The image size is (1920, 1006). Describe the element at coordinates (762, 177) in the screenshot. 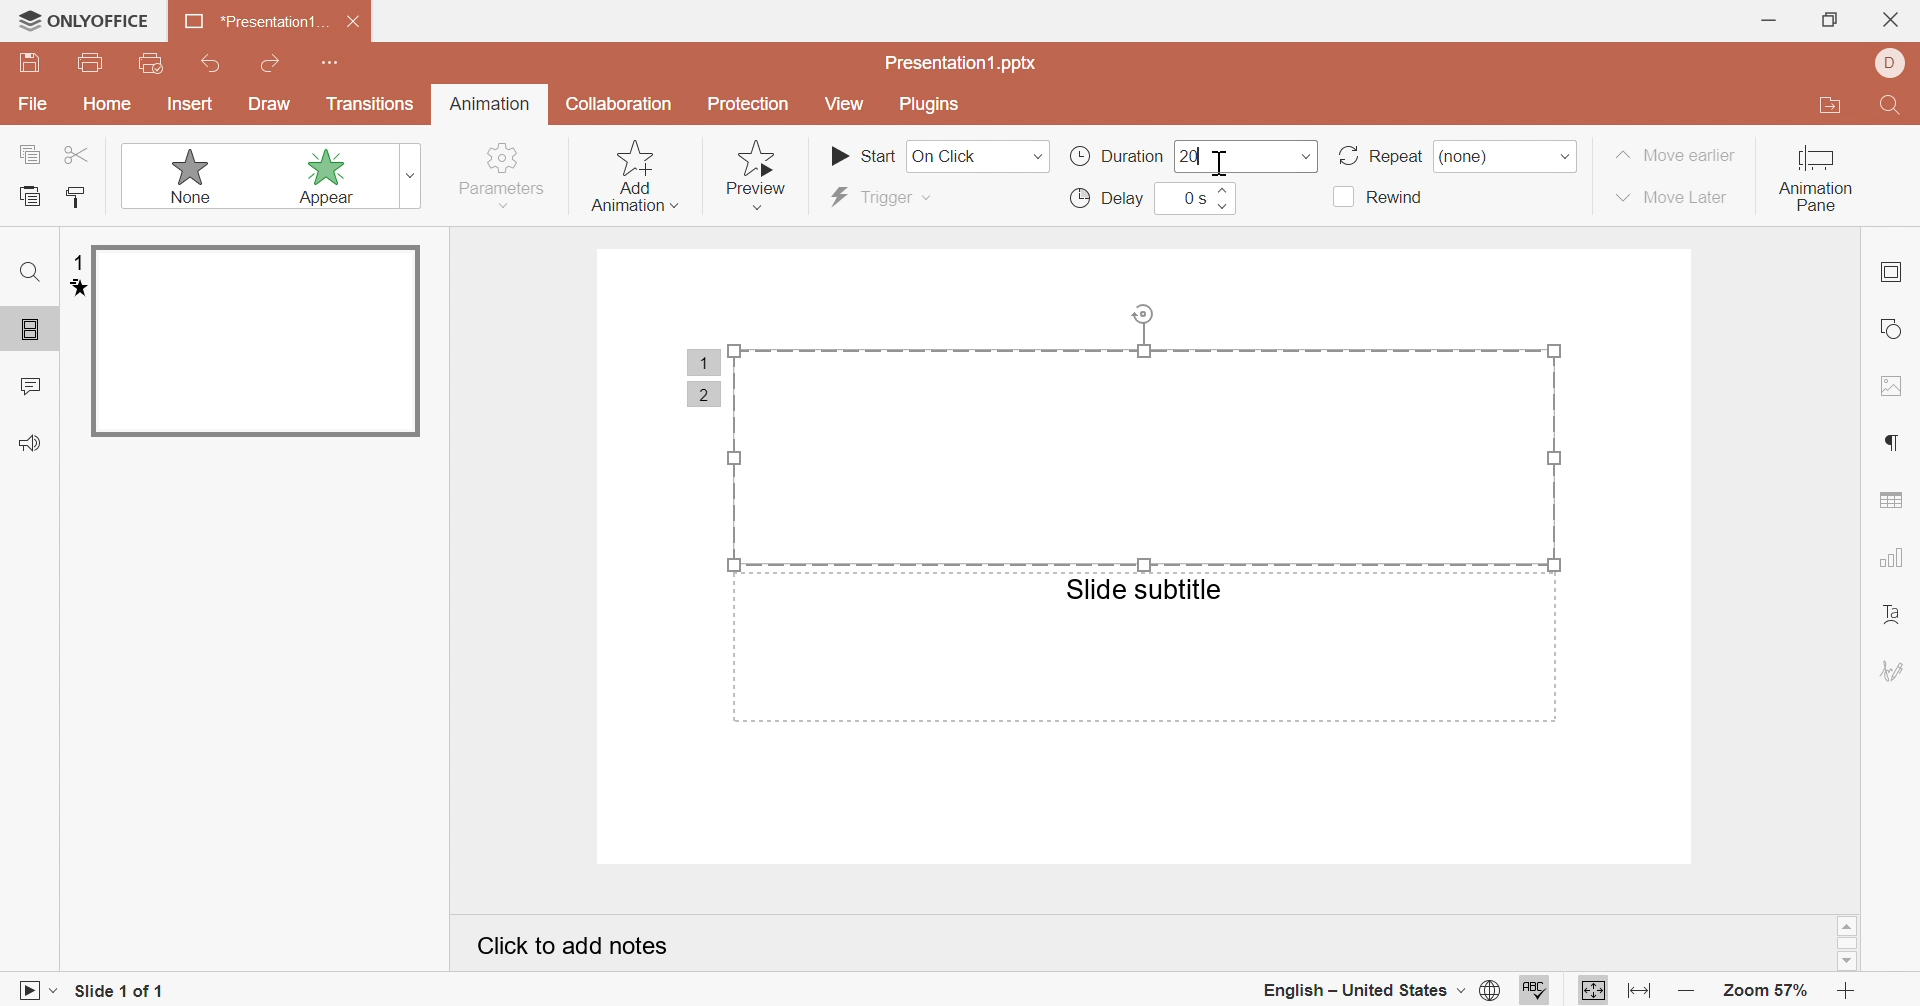

I see `preview` at that location.